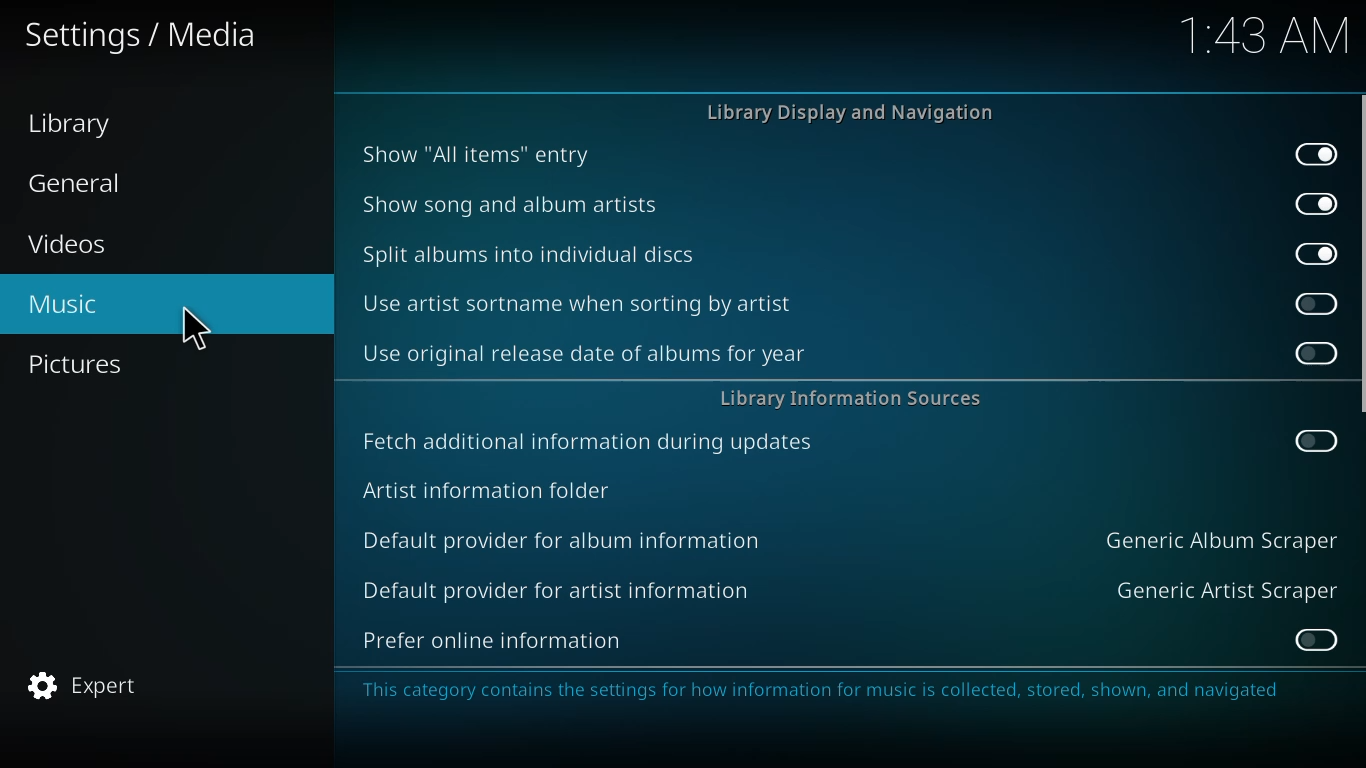 The image size is (1366, 768). I want to click on enabled, so click(1316, 203).